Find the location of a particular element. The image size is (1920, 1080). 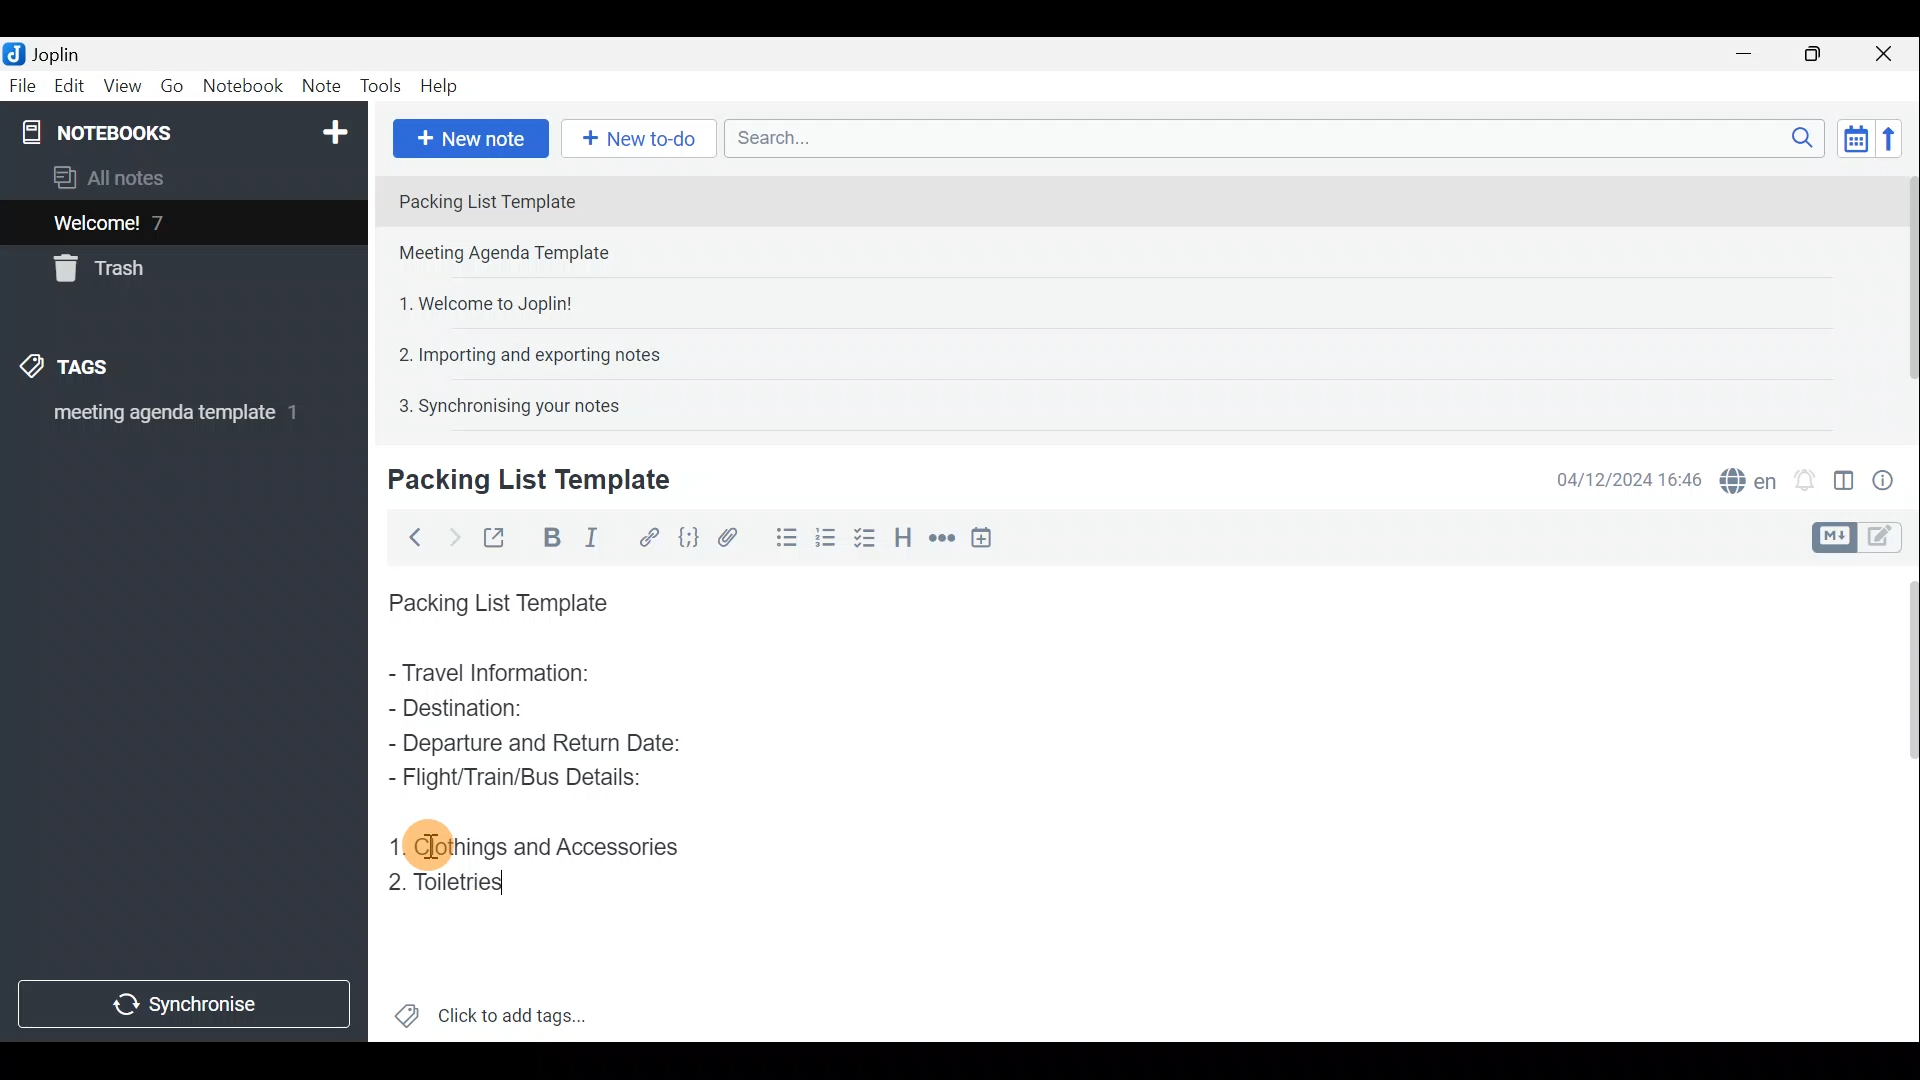

Trash is located at coordinates (107, 272).